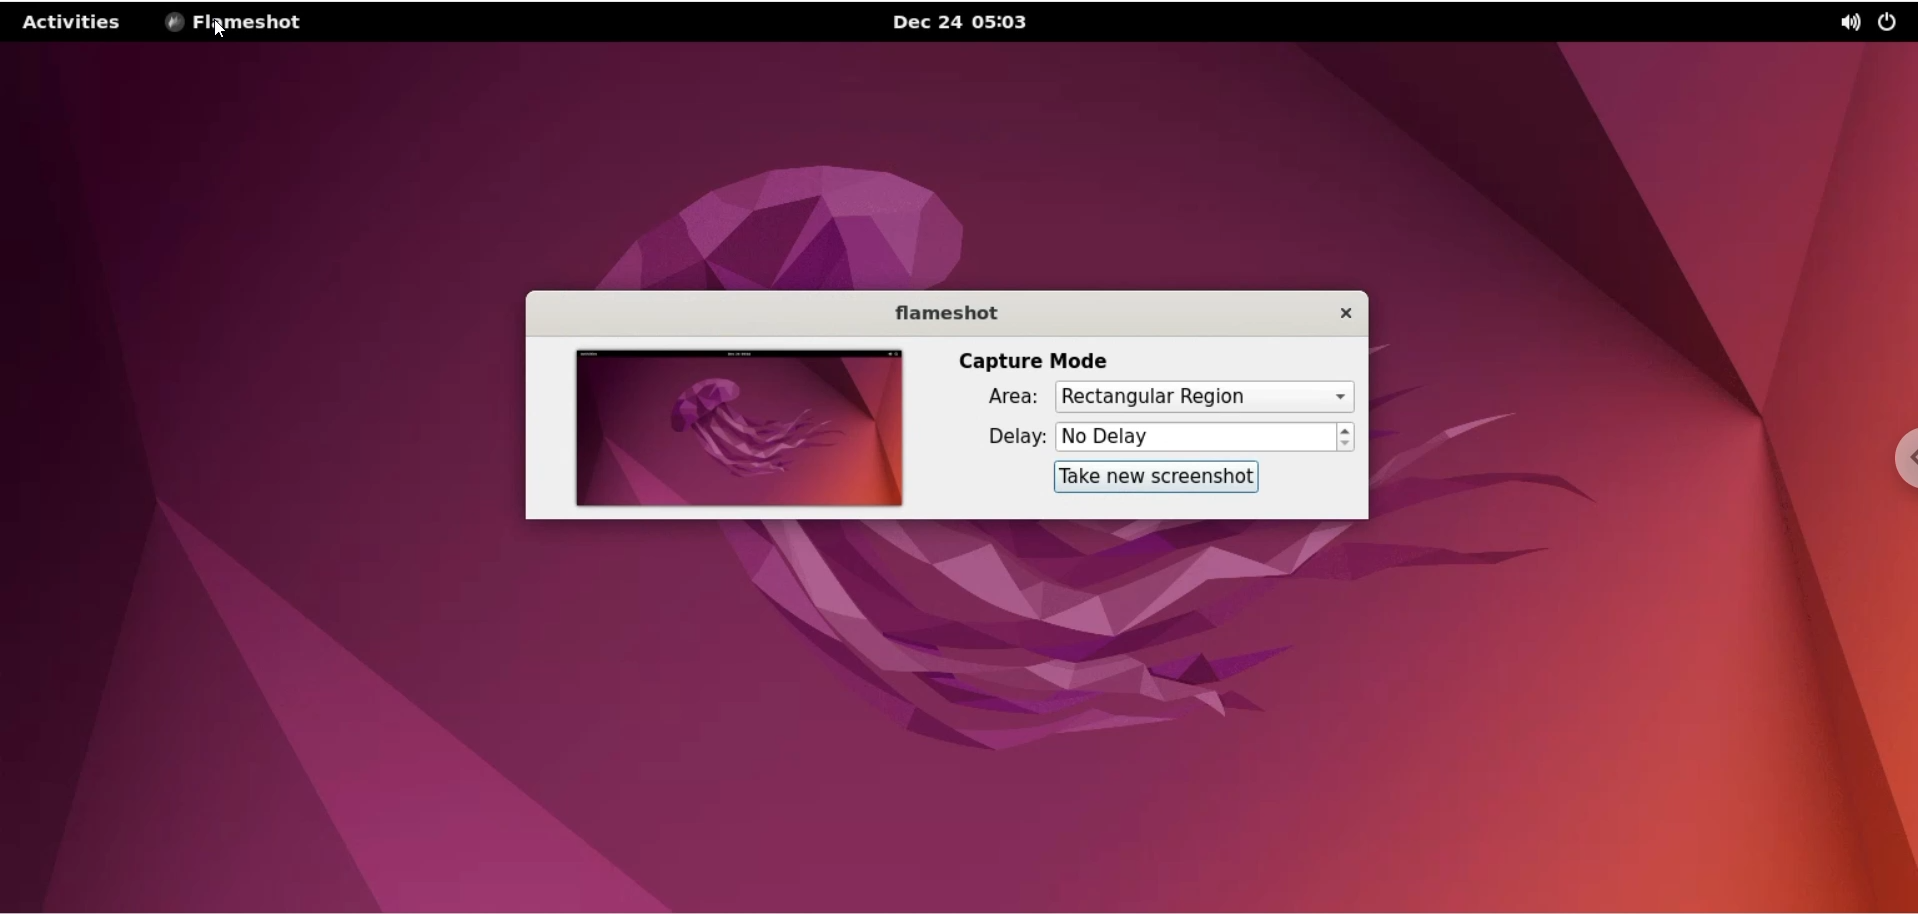  I want to click on Dec 24 05:03, so click(969, 22).